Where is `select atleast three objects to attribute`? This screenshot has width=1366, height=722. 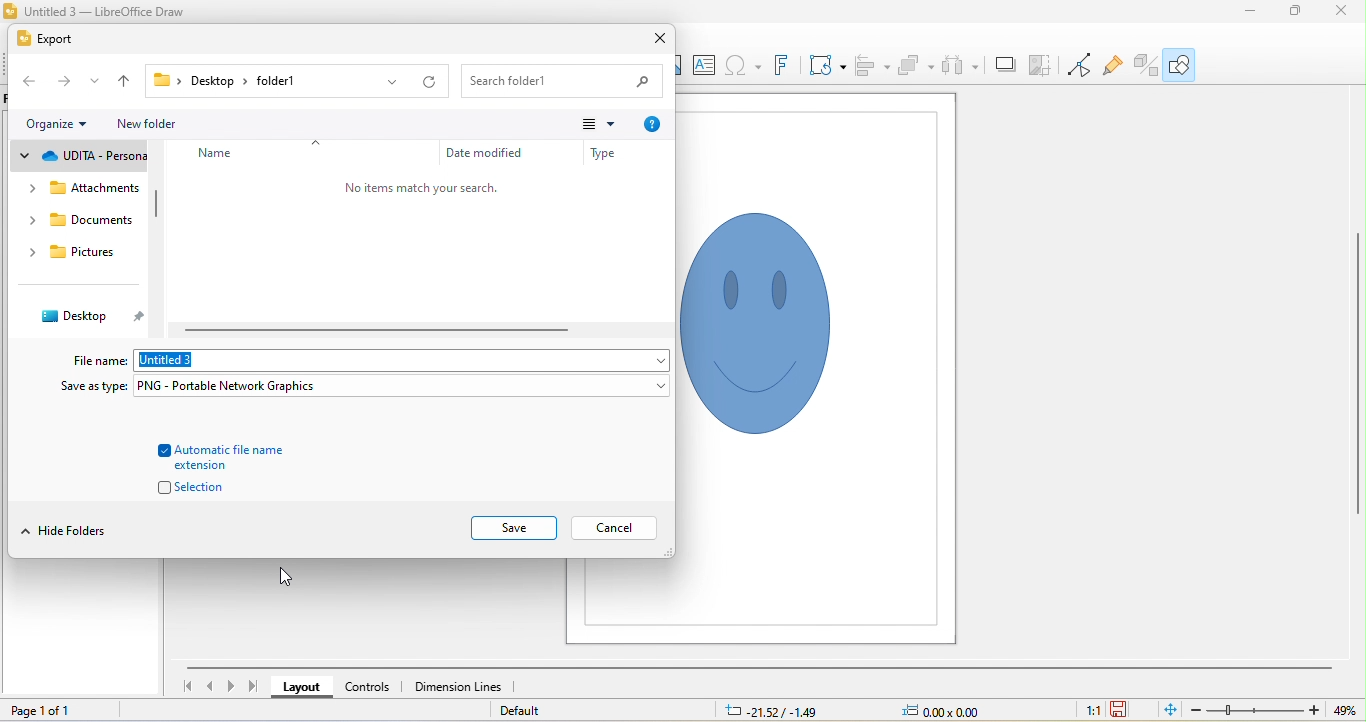
select atleast three objects to attribute is located at coordinates (960, 66).